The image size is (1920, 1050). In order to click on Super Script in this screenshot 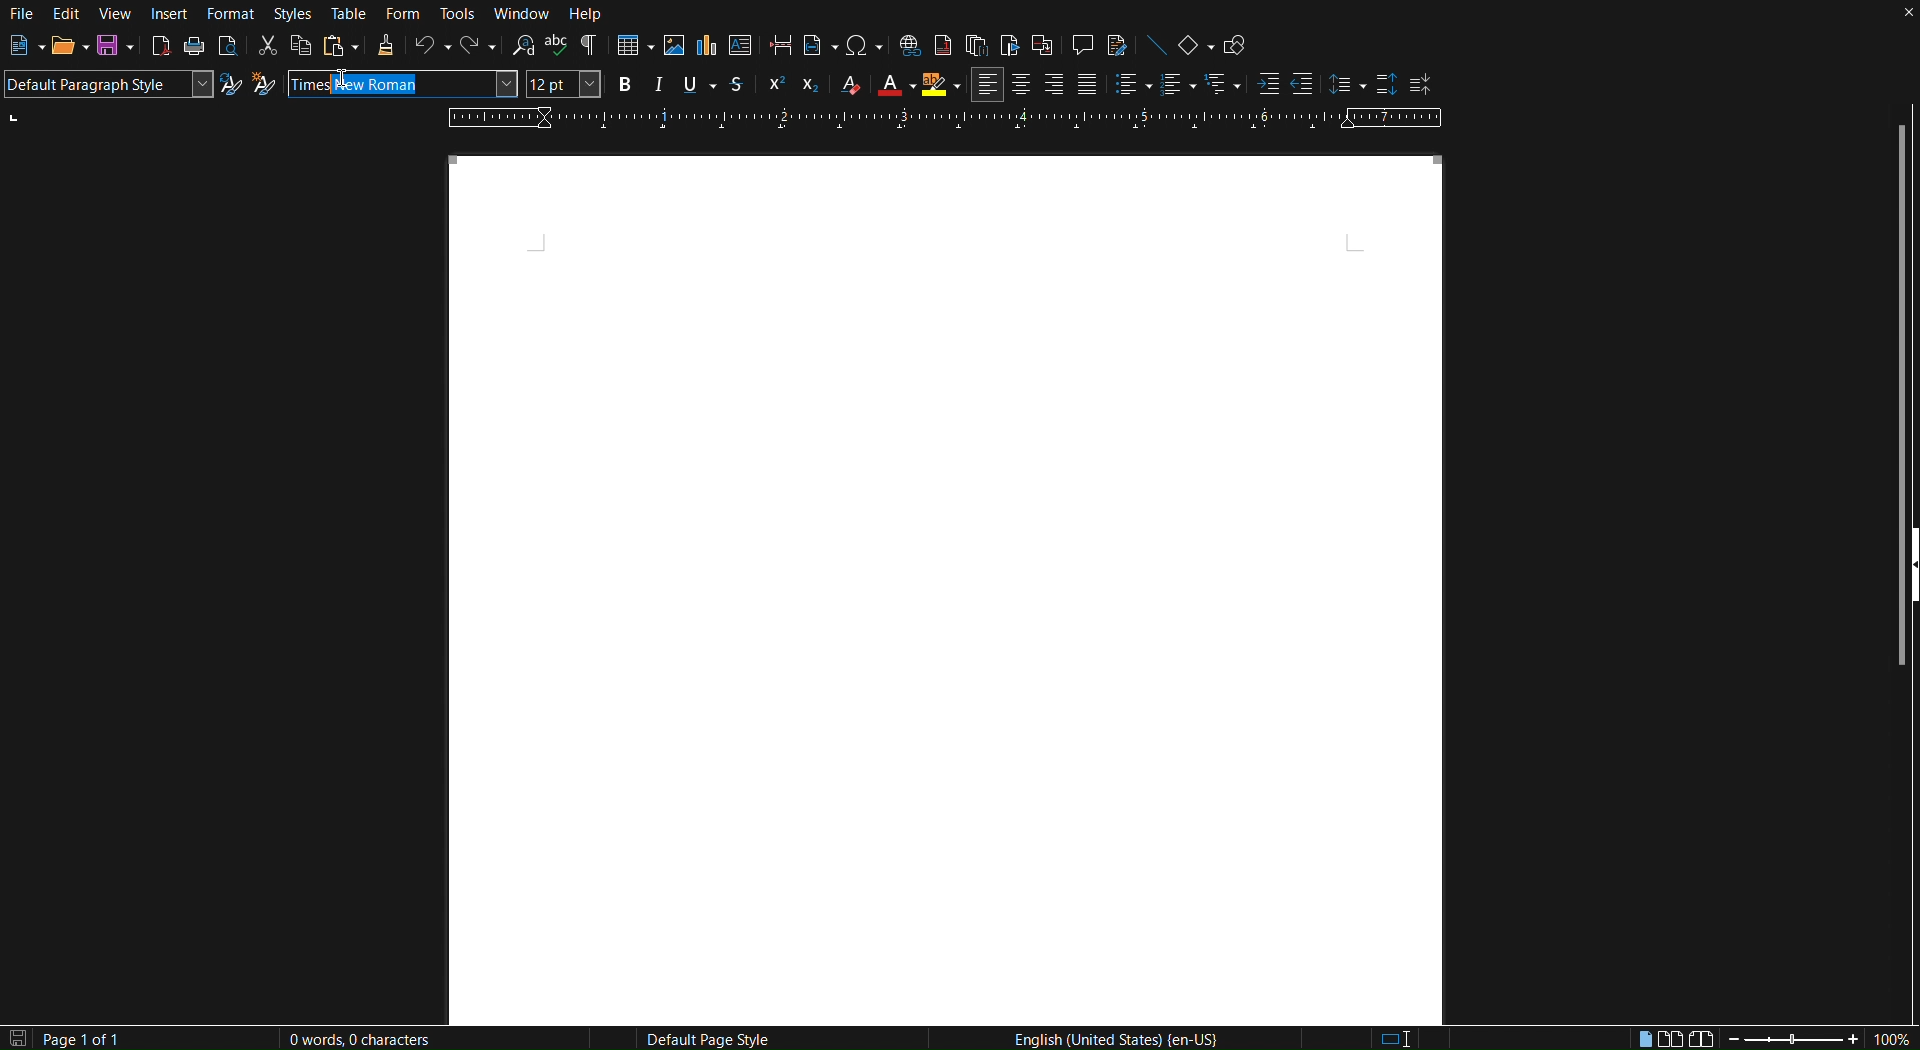, I will do `click(774, 84)`.